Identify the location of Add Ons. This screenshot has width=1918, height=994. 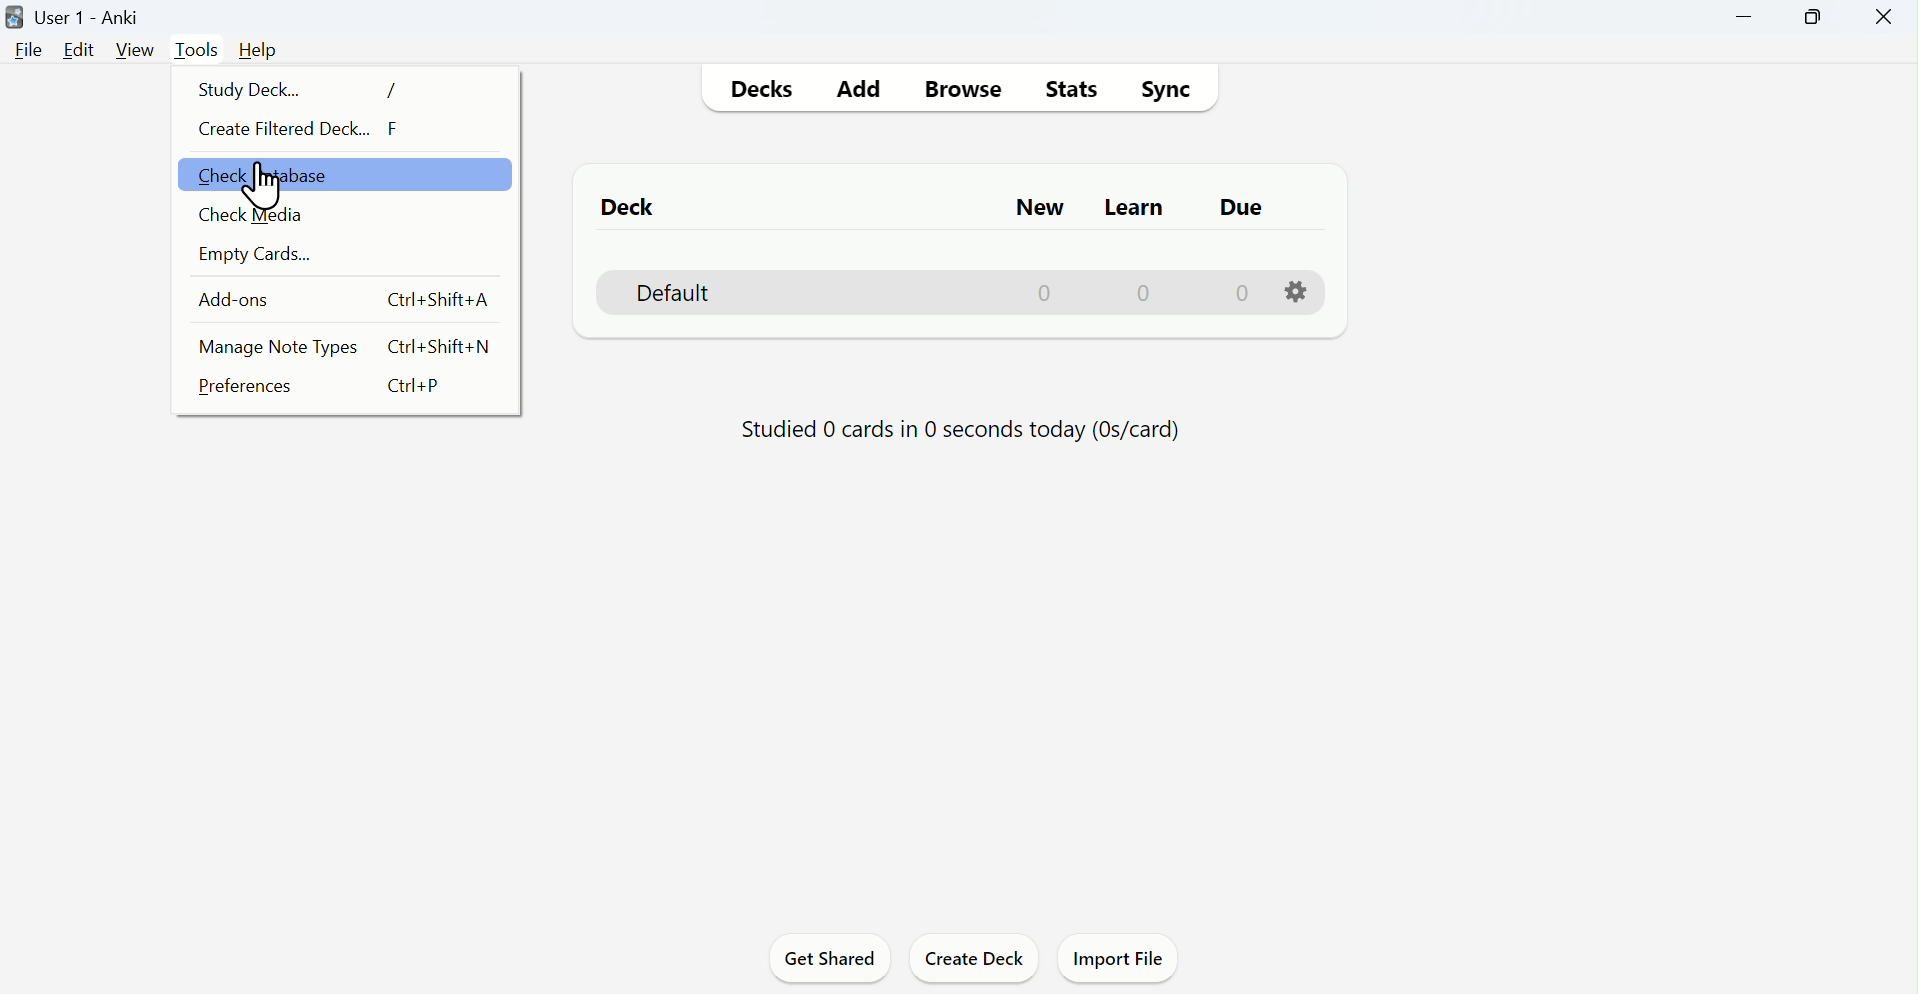
(350, 303).